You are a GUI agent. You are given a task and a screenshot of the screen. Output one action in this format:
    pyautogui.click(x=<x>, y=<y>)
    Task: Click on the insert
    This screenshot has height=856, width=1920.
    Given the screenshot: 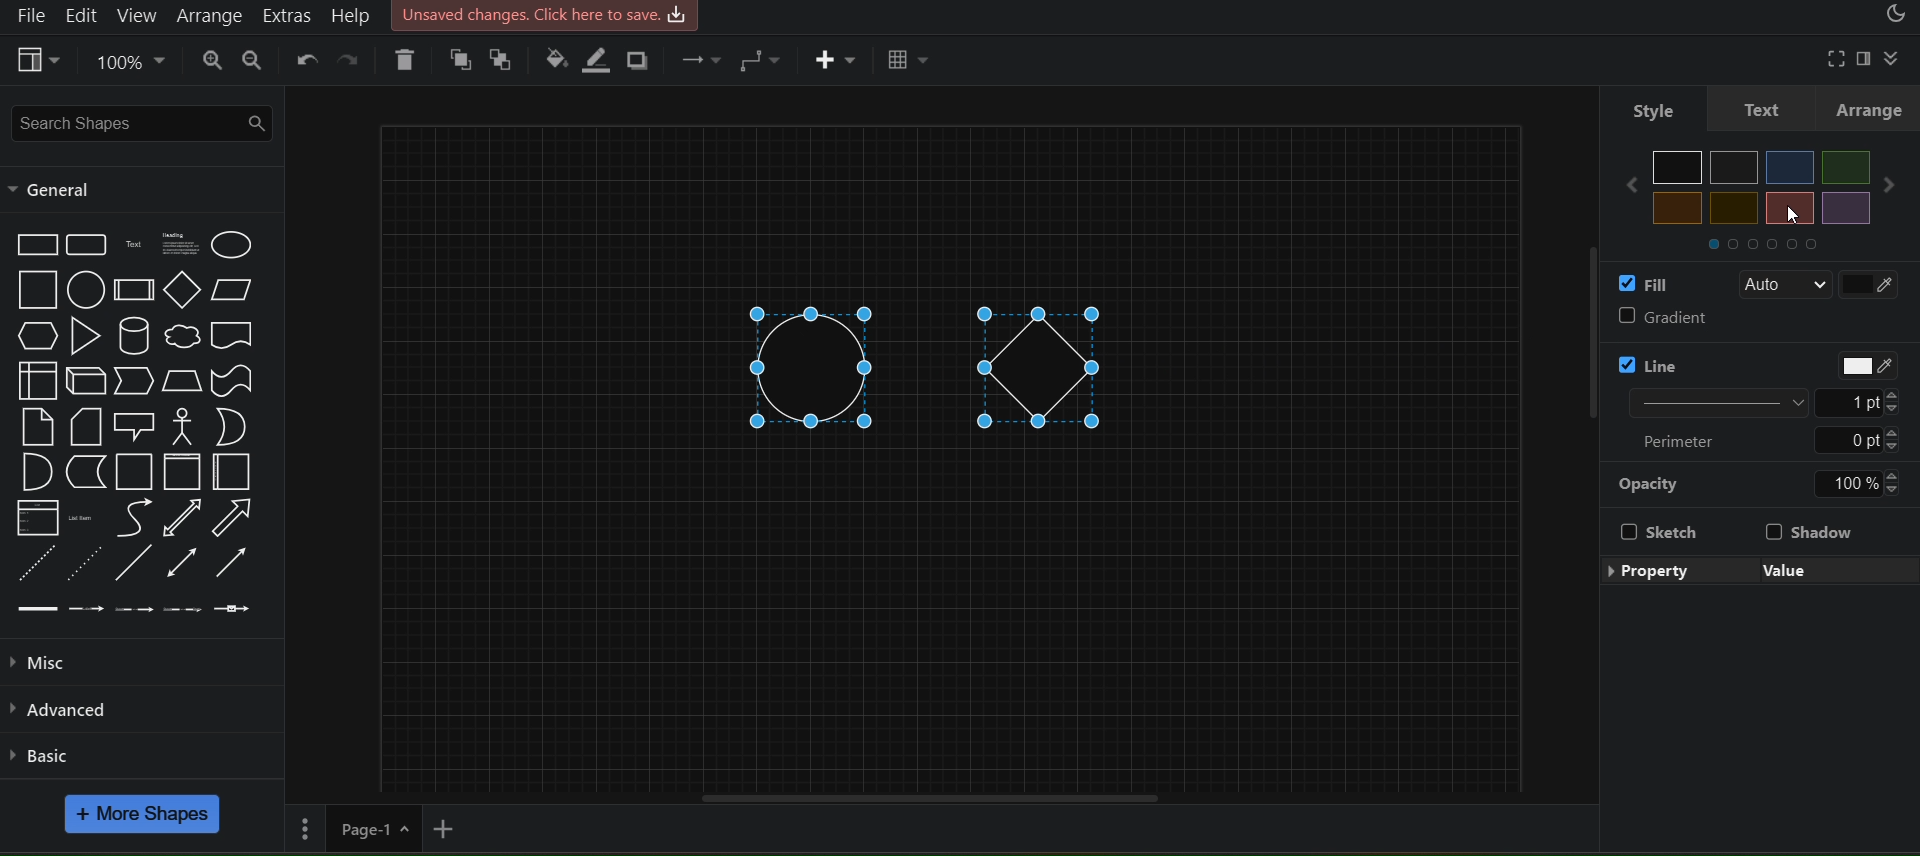 What is the action you would take?
    pyautogui.click(x=836, y=60)
    